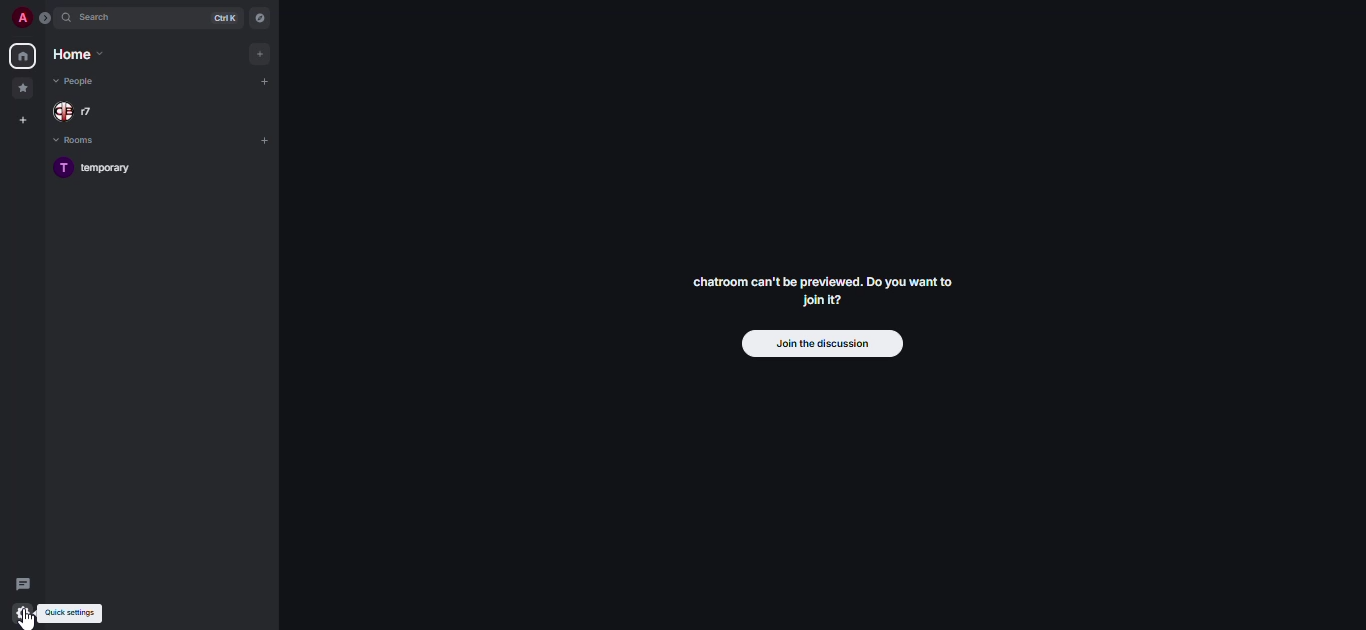 This screenshot has height=630, width=1366. I want to click on home, so click(22, 56).